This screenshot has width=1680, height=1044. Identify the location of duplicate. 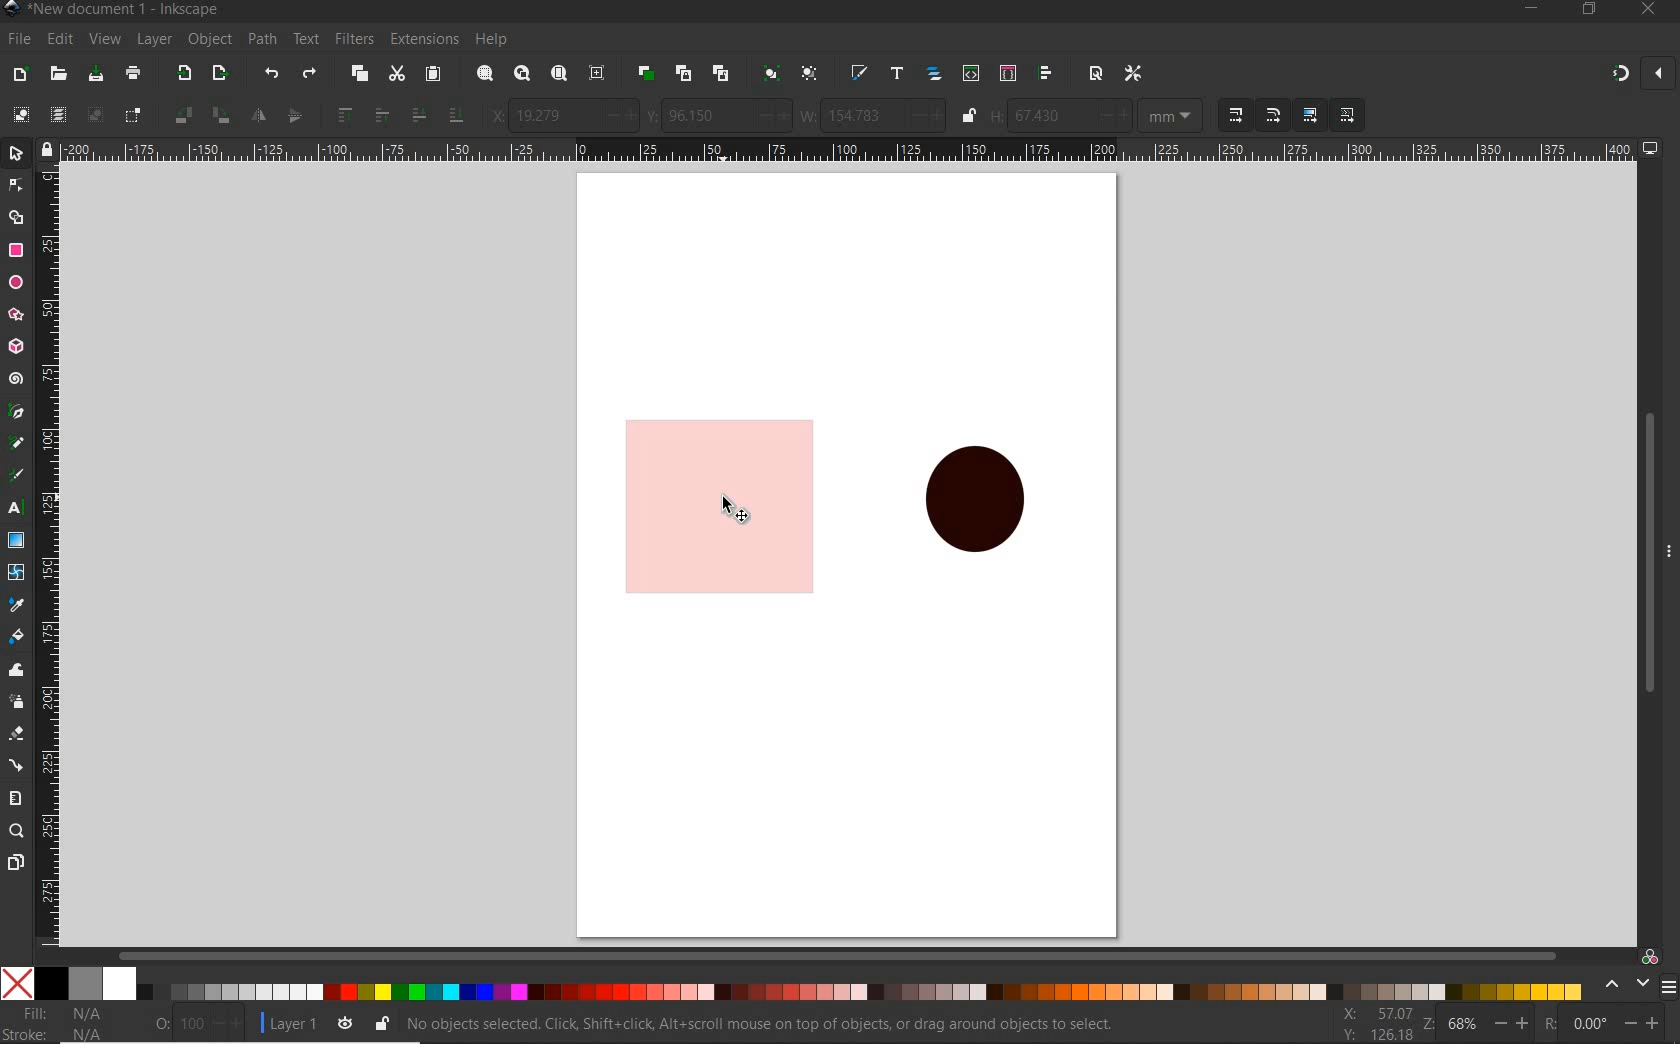
(647, 74).